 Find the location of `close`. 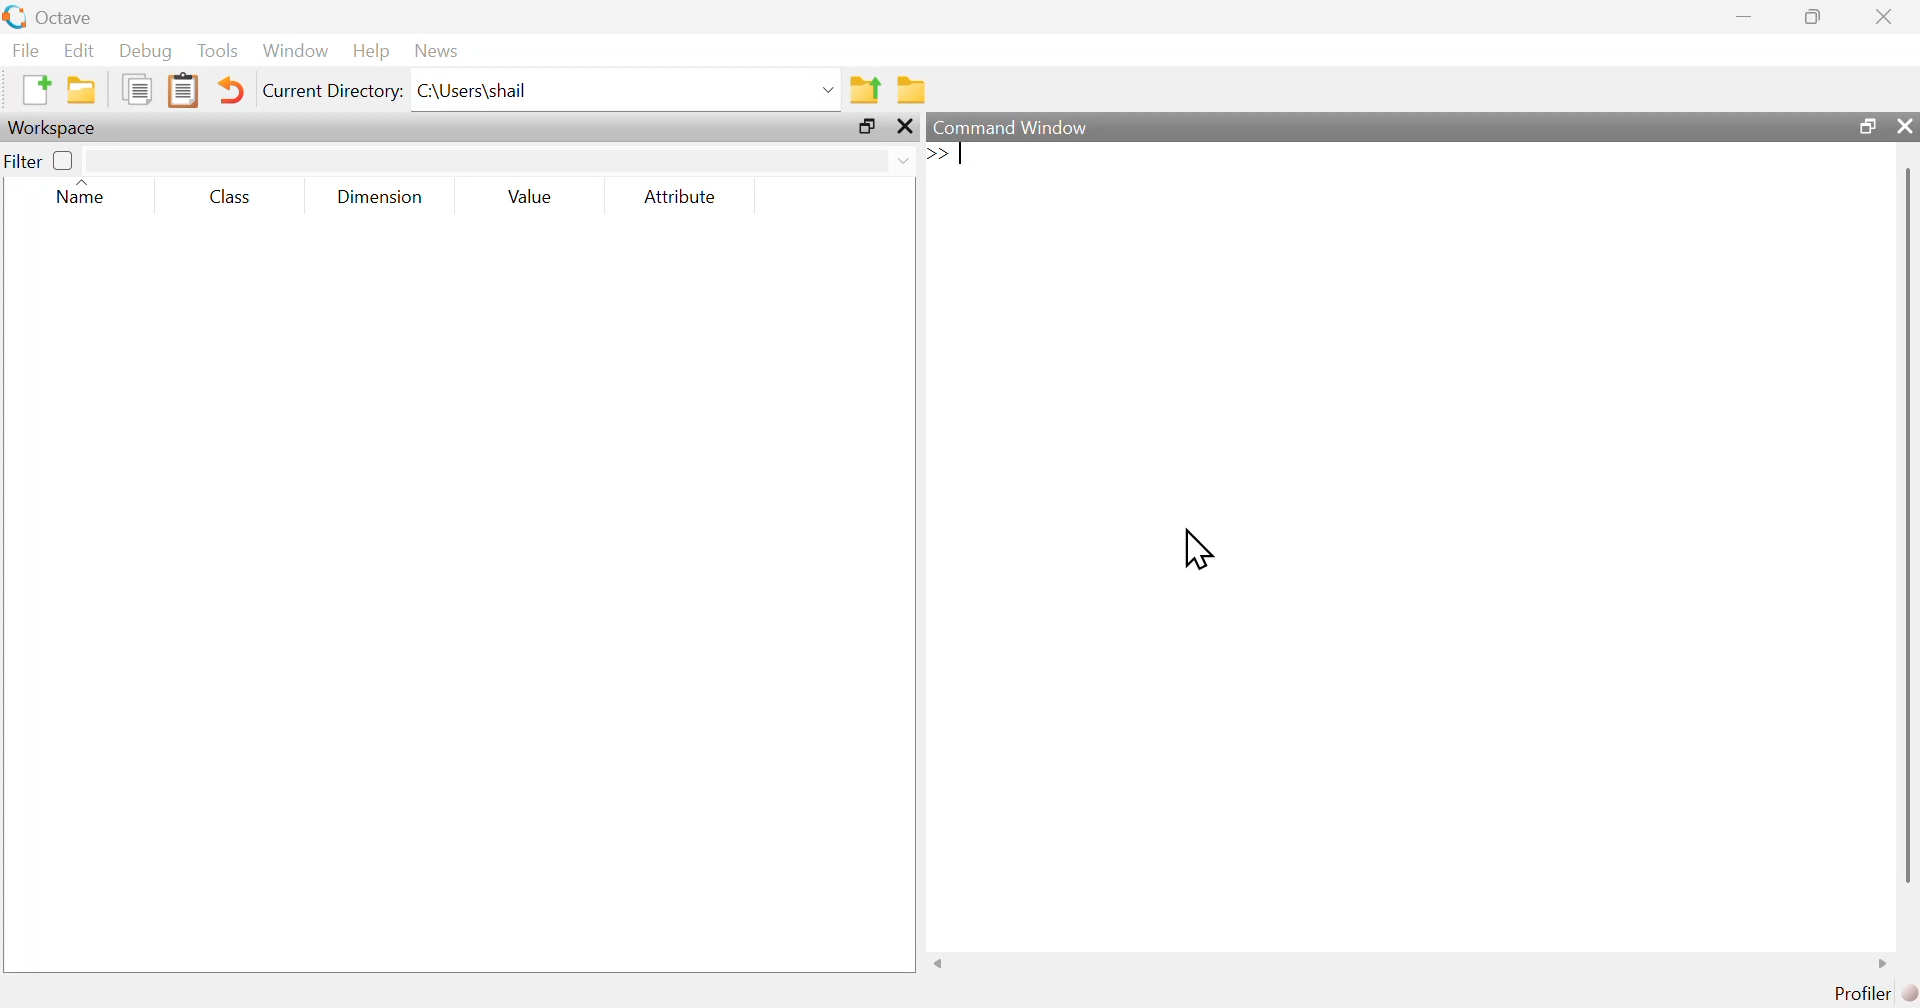

close is located at coordinates (1905, 127).